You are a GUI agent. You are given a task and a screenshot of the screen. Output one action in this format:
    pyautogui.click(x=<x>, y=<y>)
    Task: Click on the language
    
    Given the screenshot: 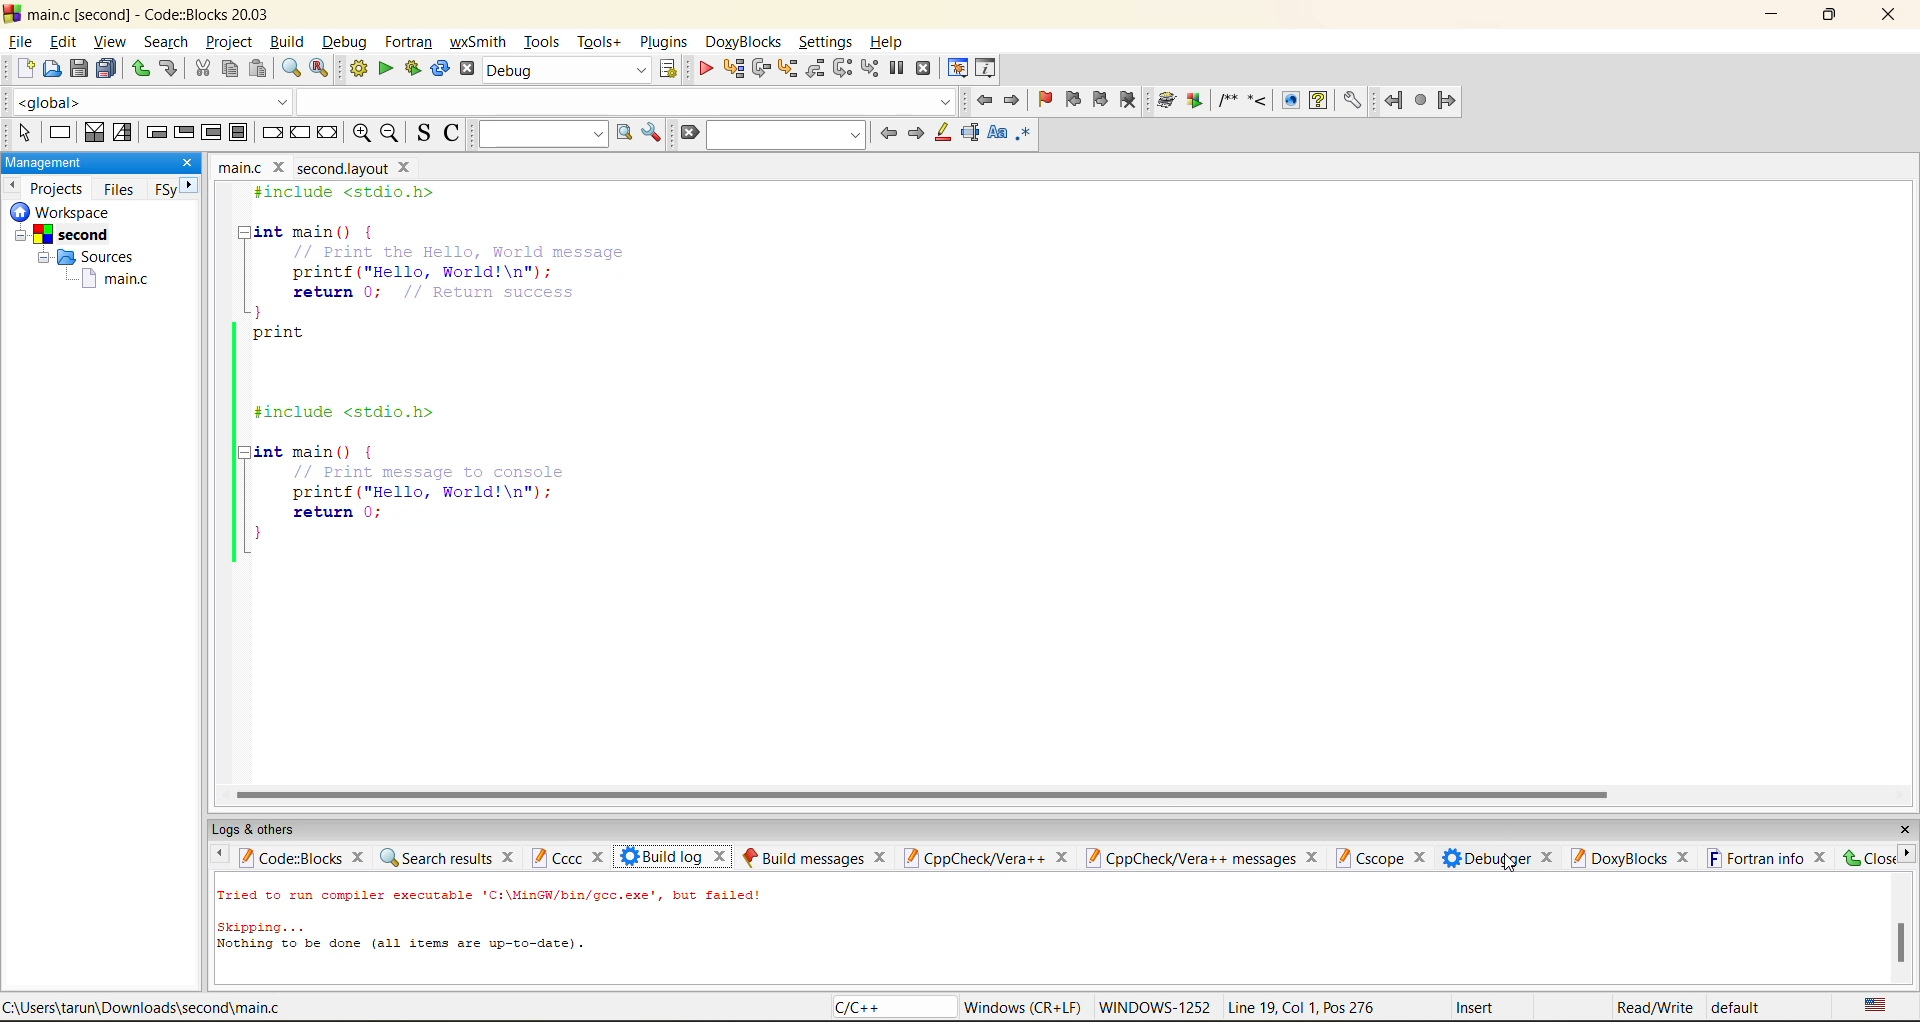 What is the action you would take?
    pyautogui.click(x=877, y=1010)
    